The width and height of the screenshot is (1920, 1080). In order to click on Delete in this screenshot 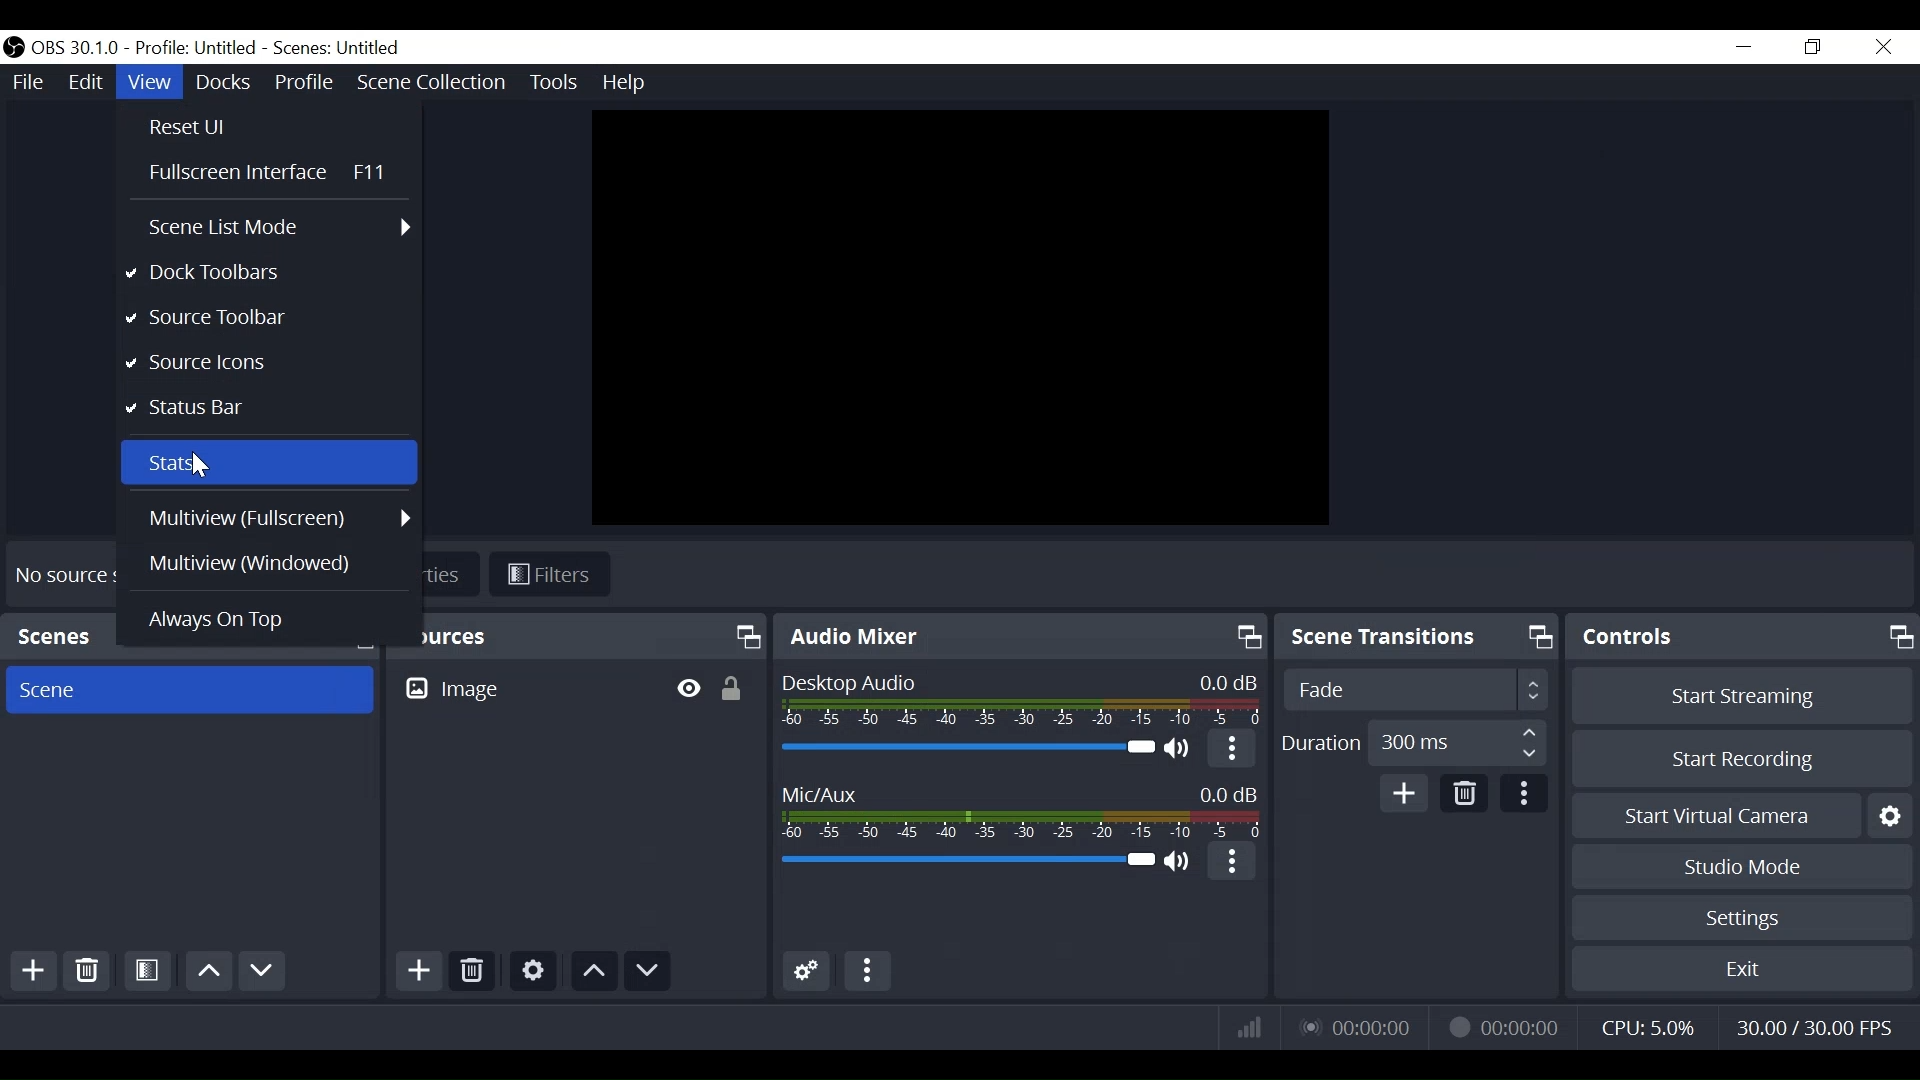, I will do `click(471, 969)`.